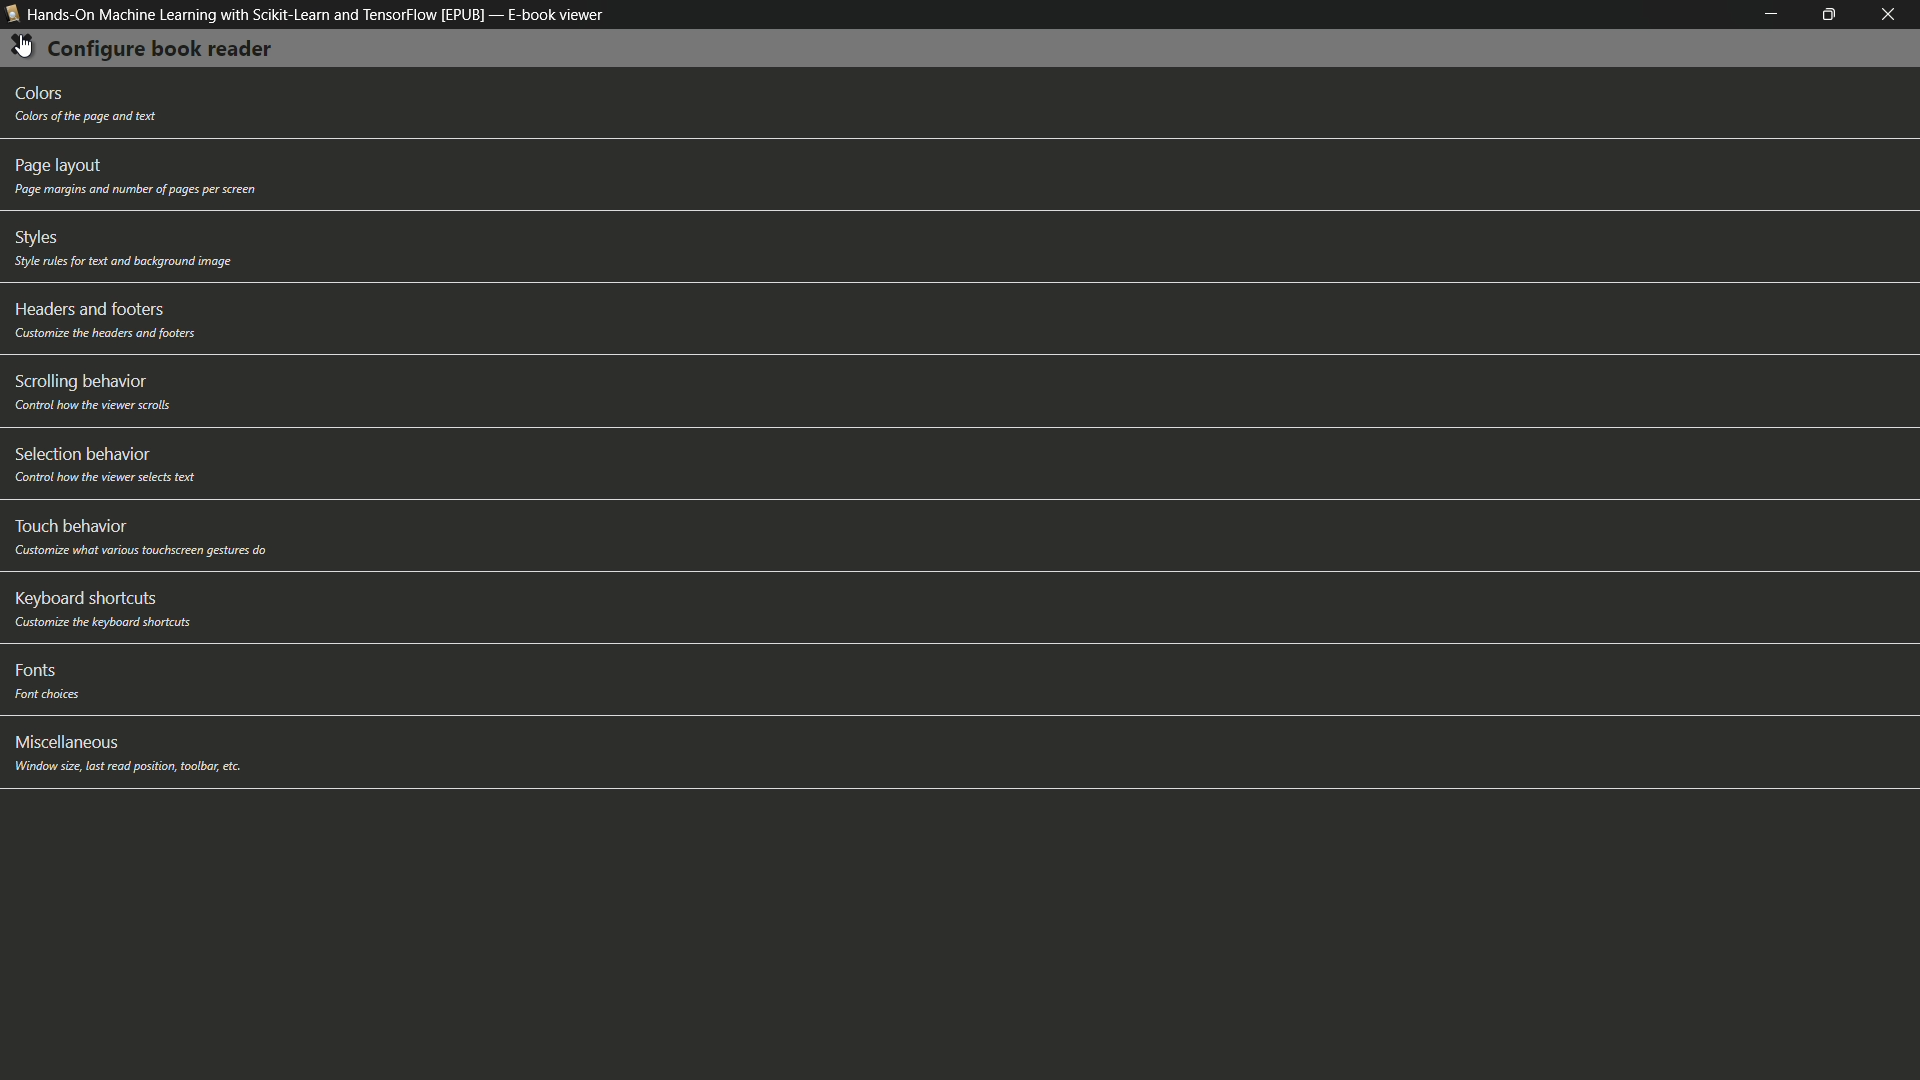  What do you see at coordinates (82, 452) in the screenshot?
I see `selection behavior` at bounding box center [82, 452].